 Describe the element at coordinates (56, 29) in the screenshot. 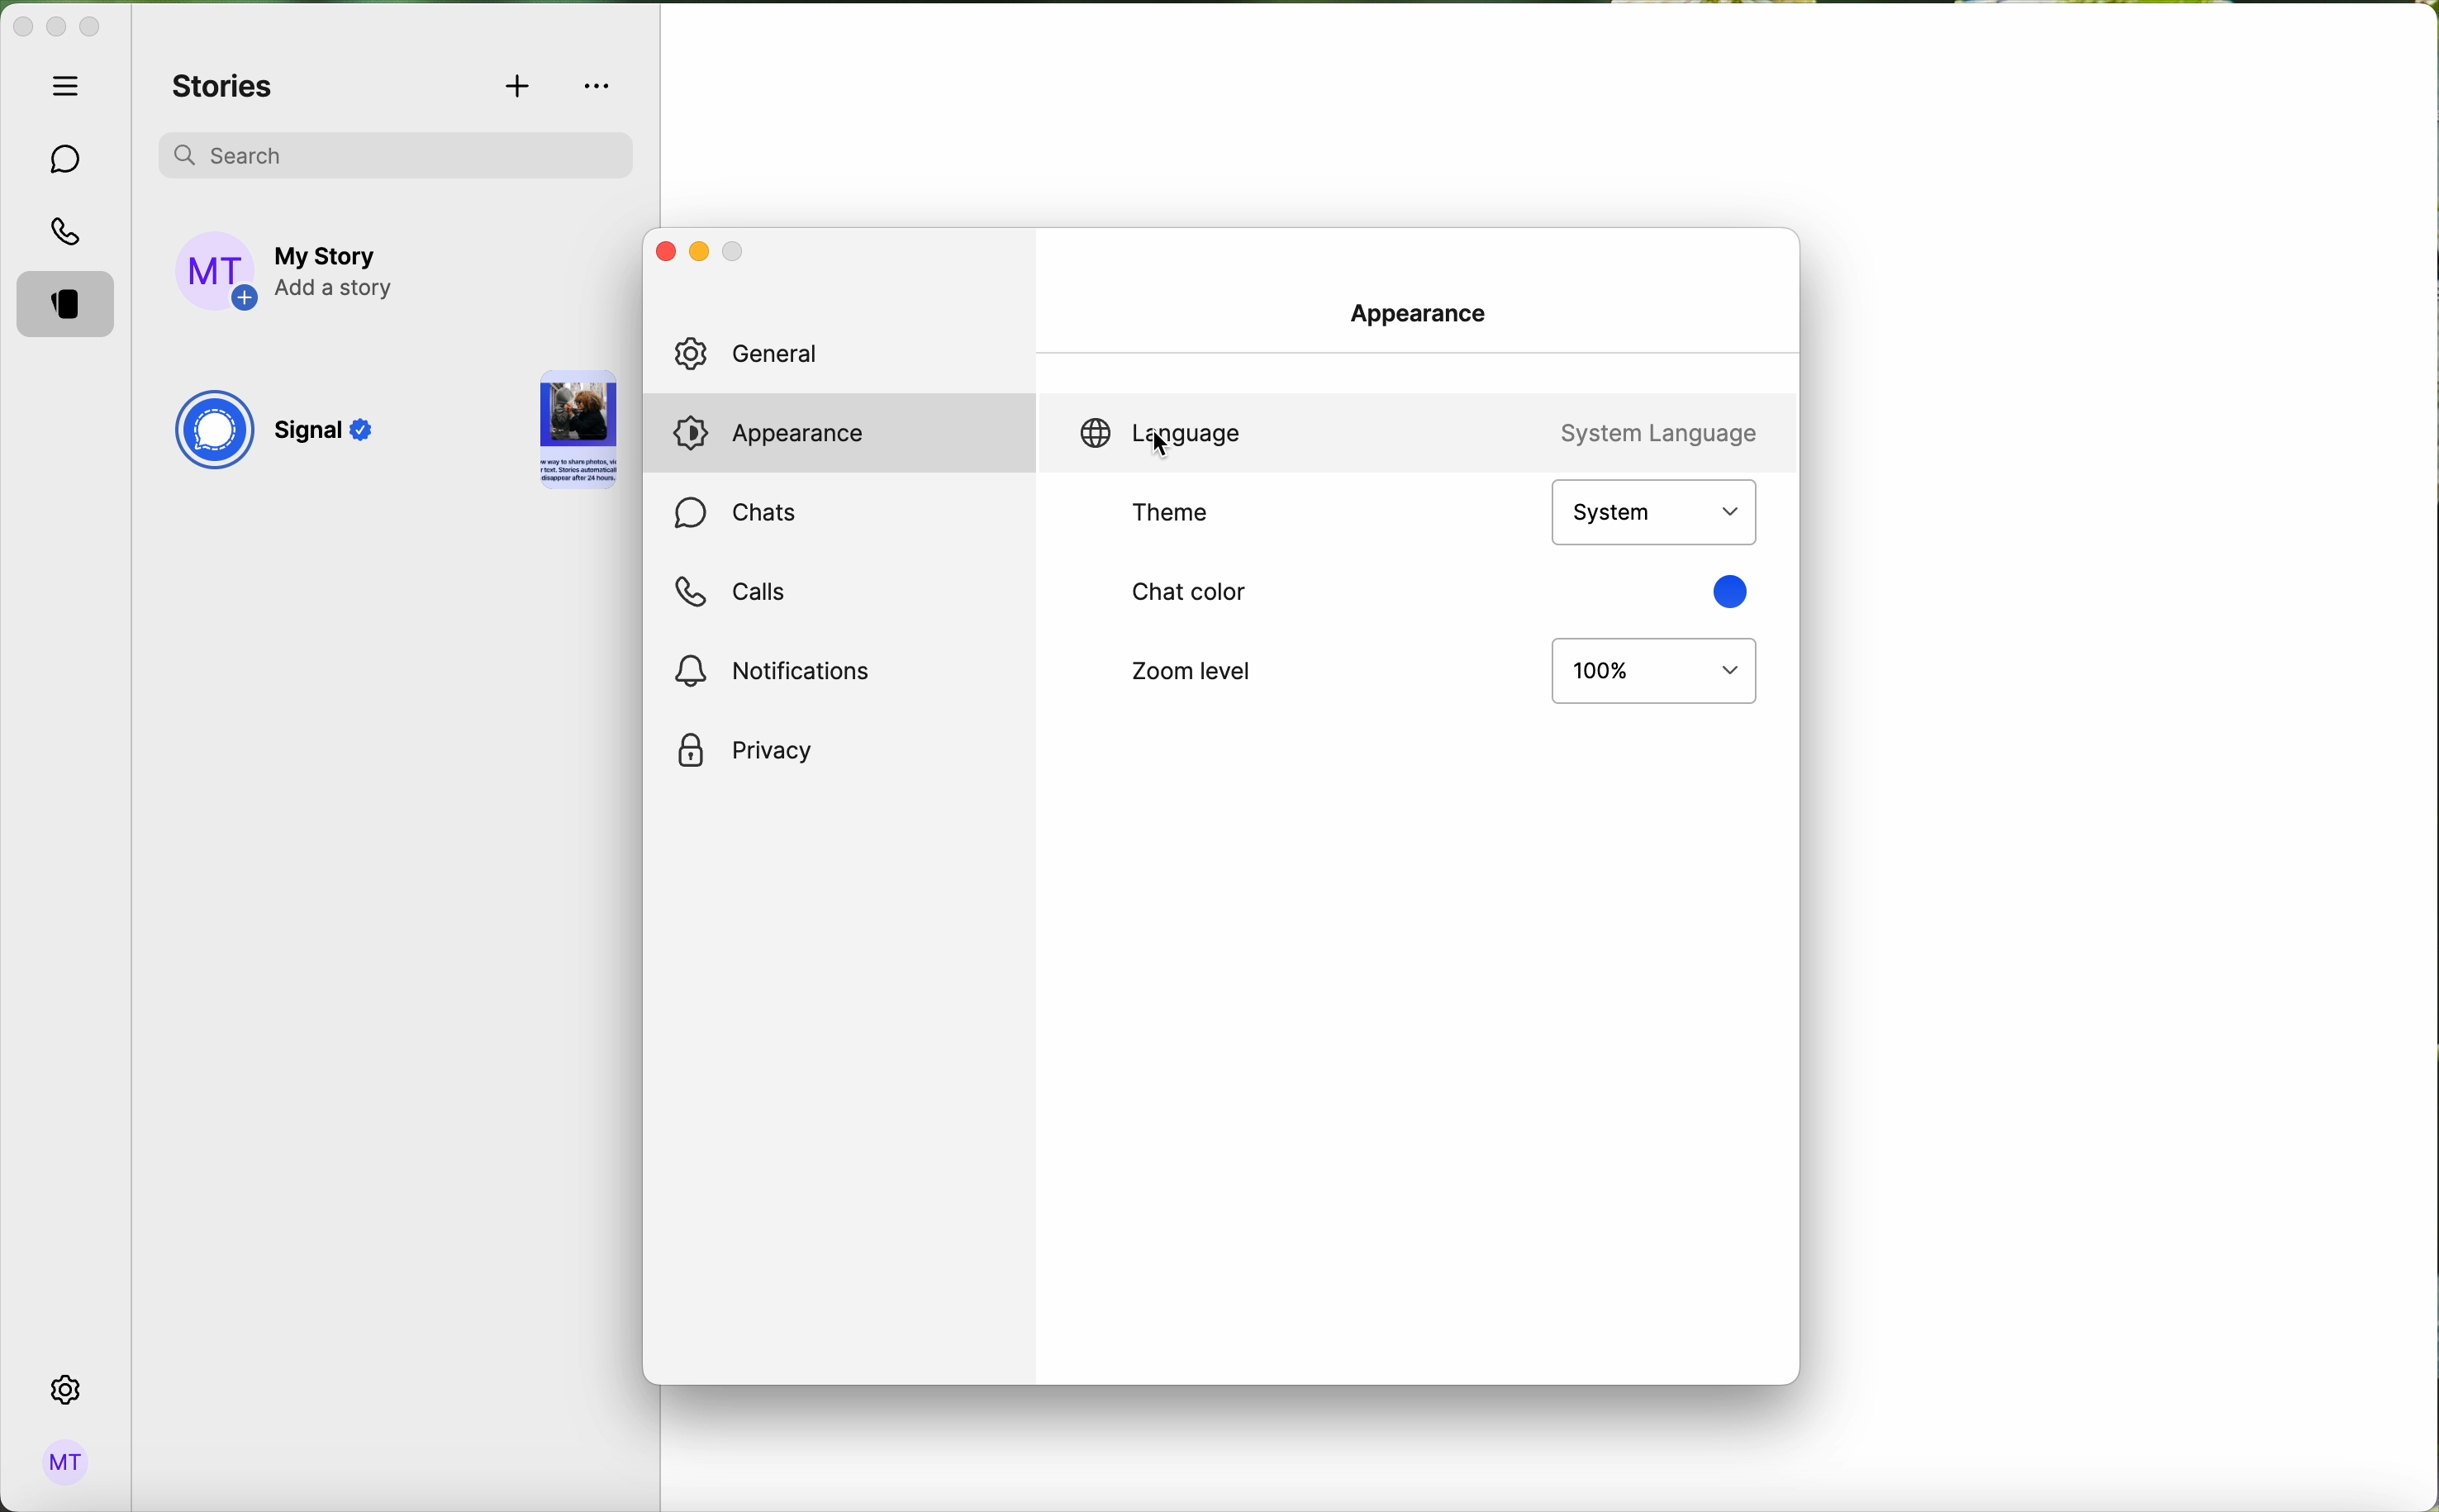

I see `minimize` at that location.